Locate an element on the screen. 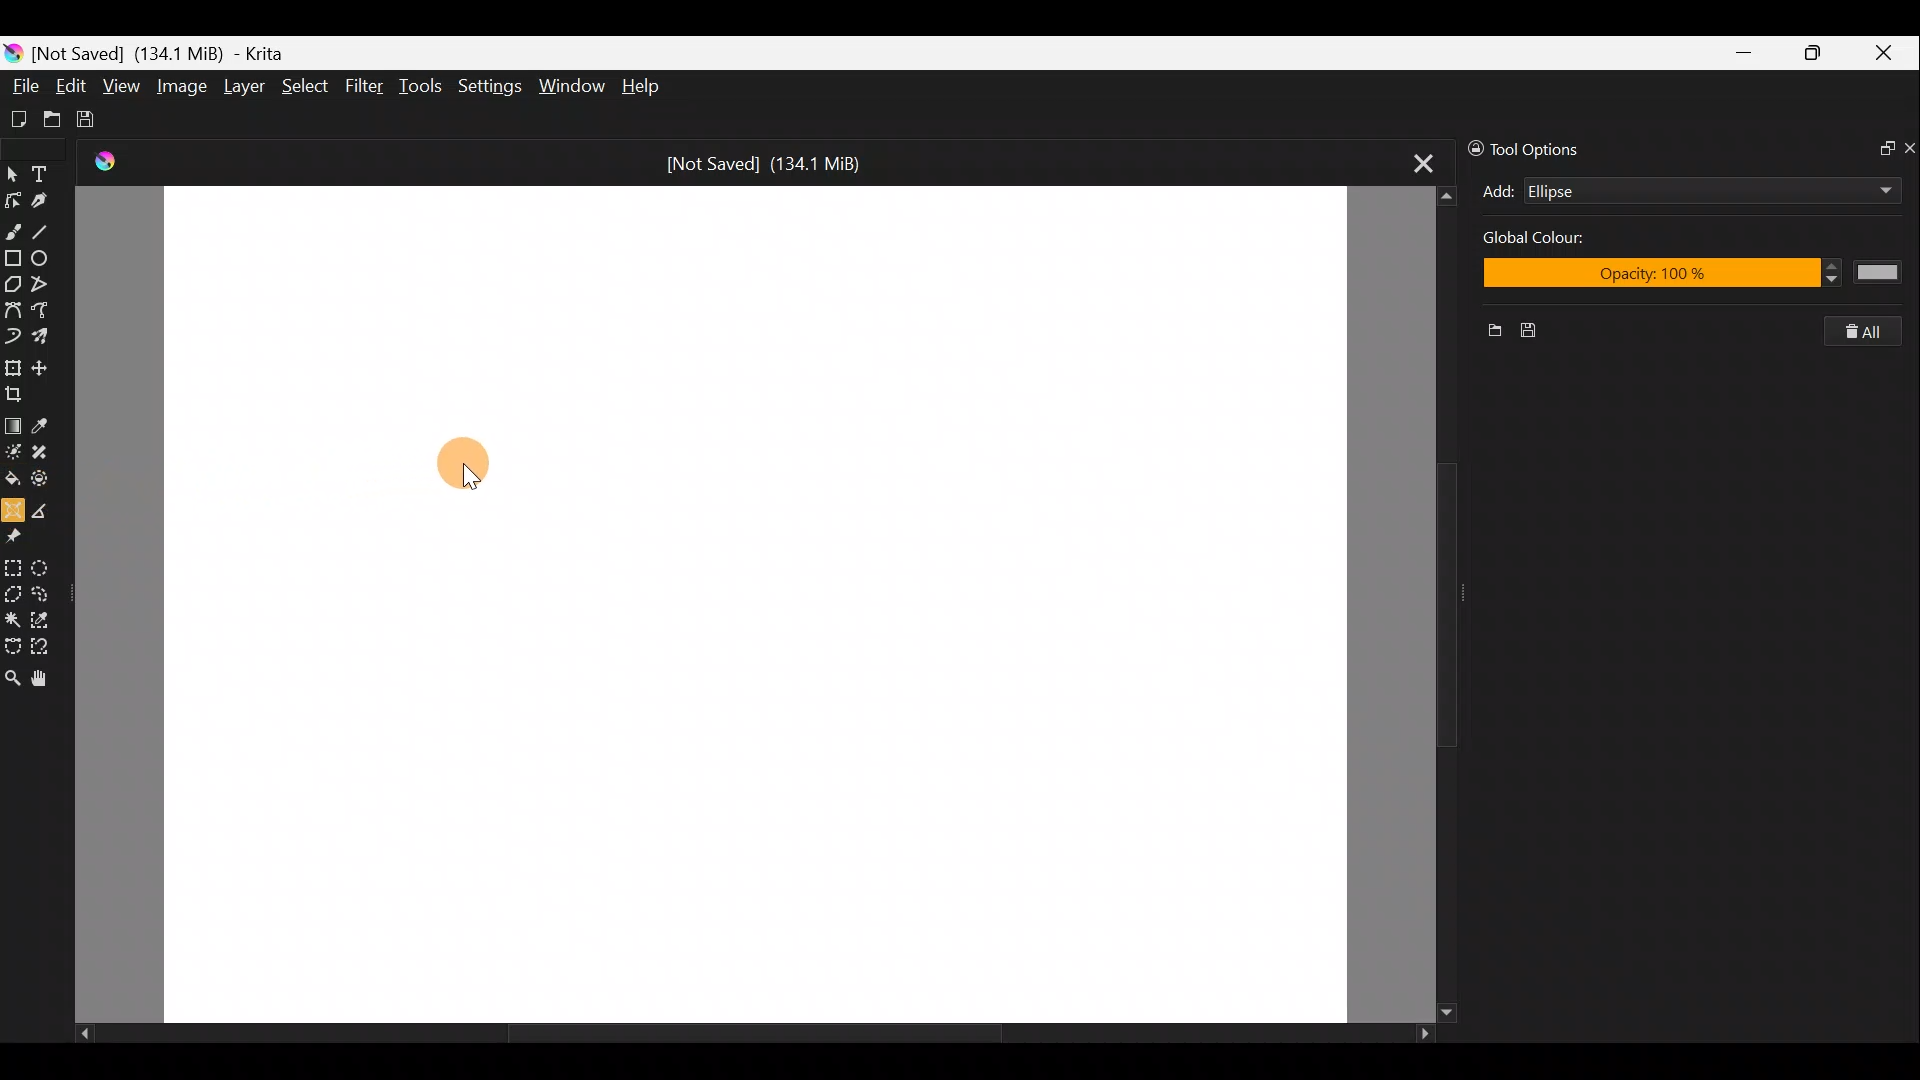 The height and width of the screenshot is (1080, 1920). Ellipse is located at coordinates (48, 259).